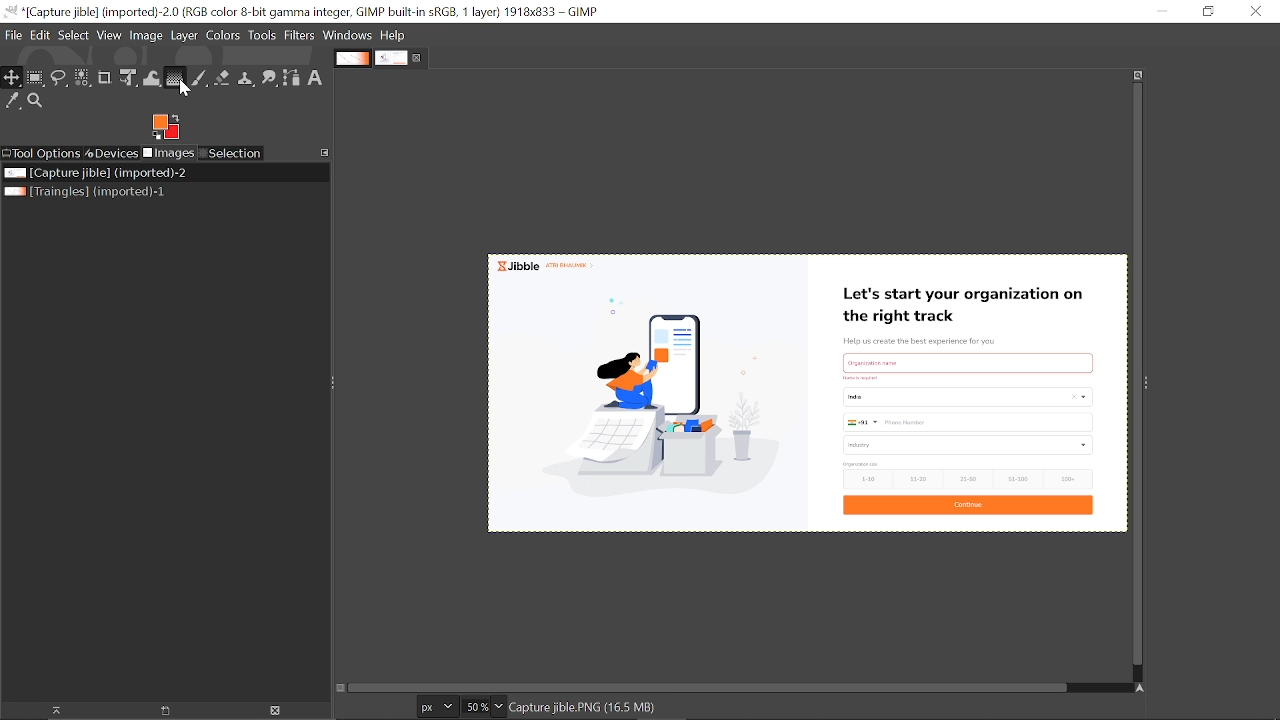 This screenshot has height=720, width=1280. I want to click on Tool options, so click(42, 155).